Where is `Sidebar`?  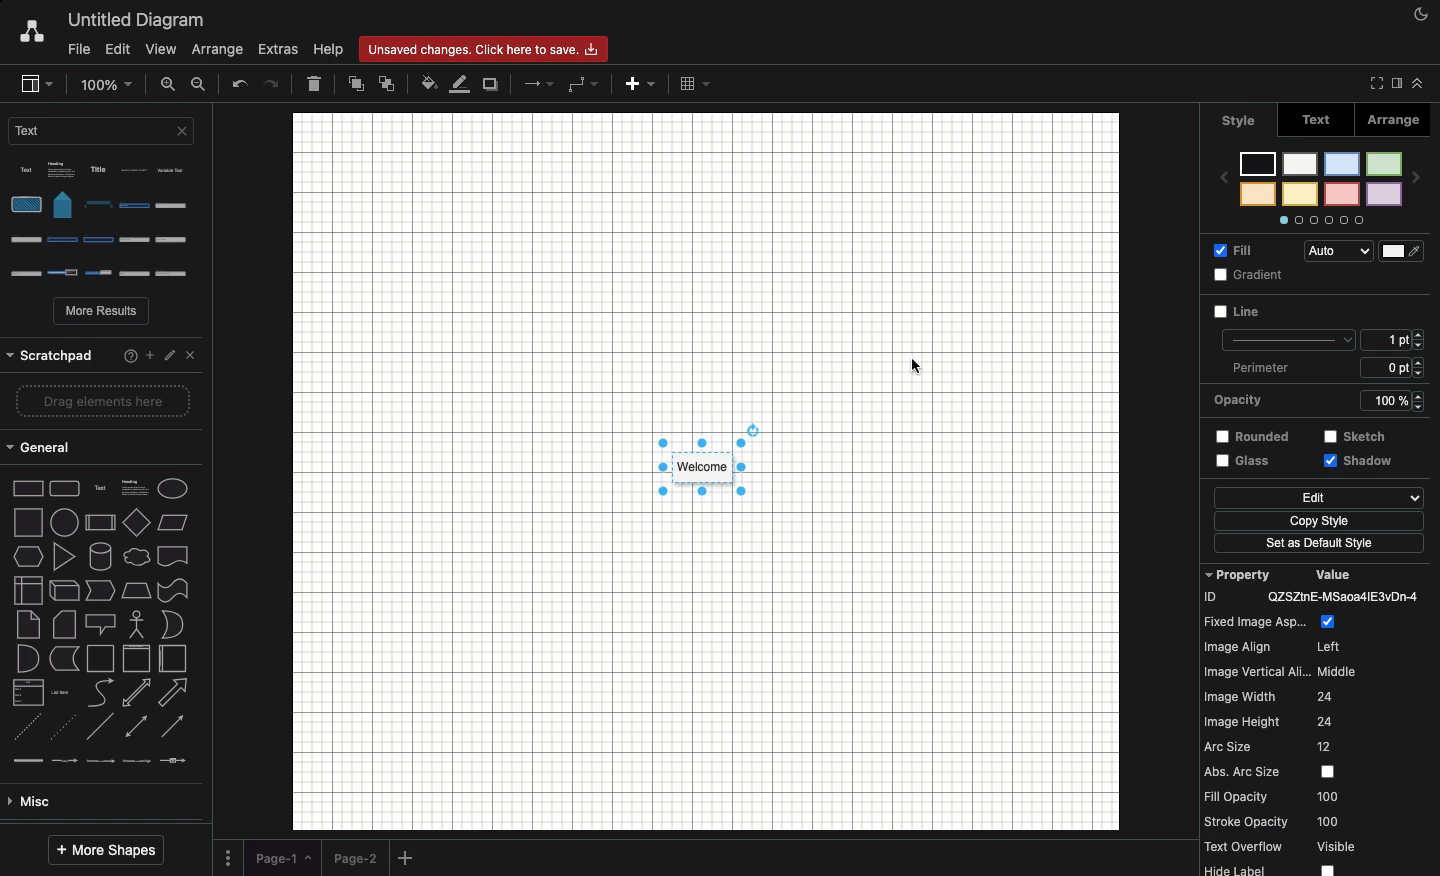 Sidebar is located at coordinates (1394, 84).